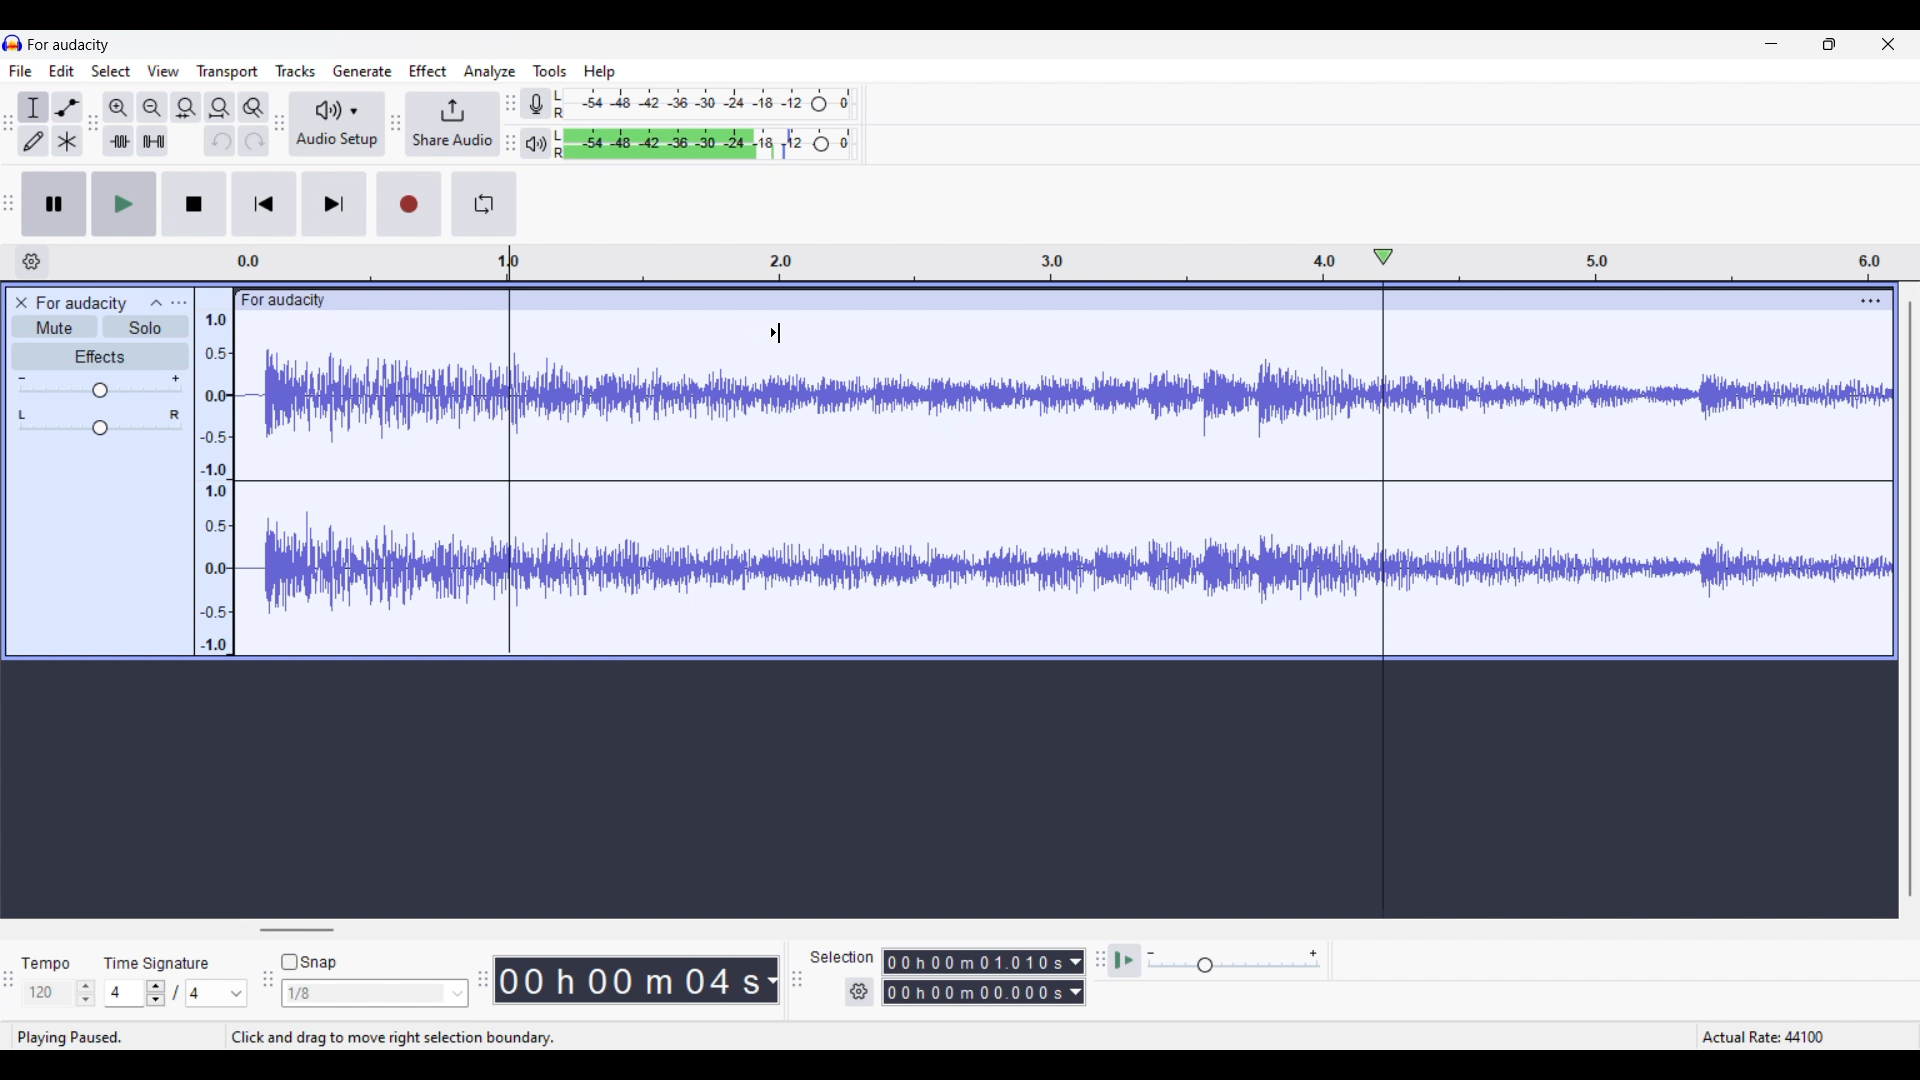  What do you see at coordinates (111, 71) in the screenshot?
I see `Select menu` at bounding box center [111, 71].